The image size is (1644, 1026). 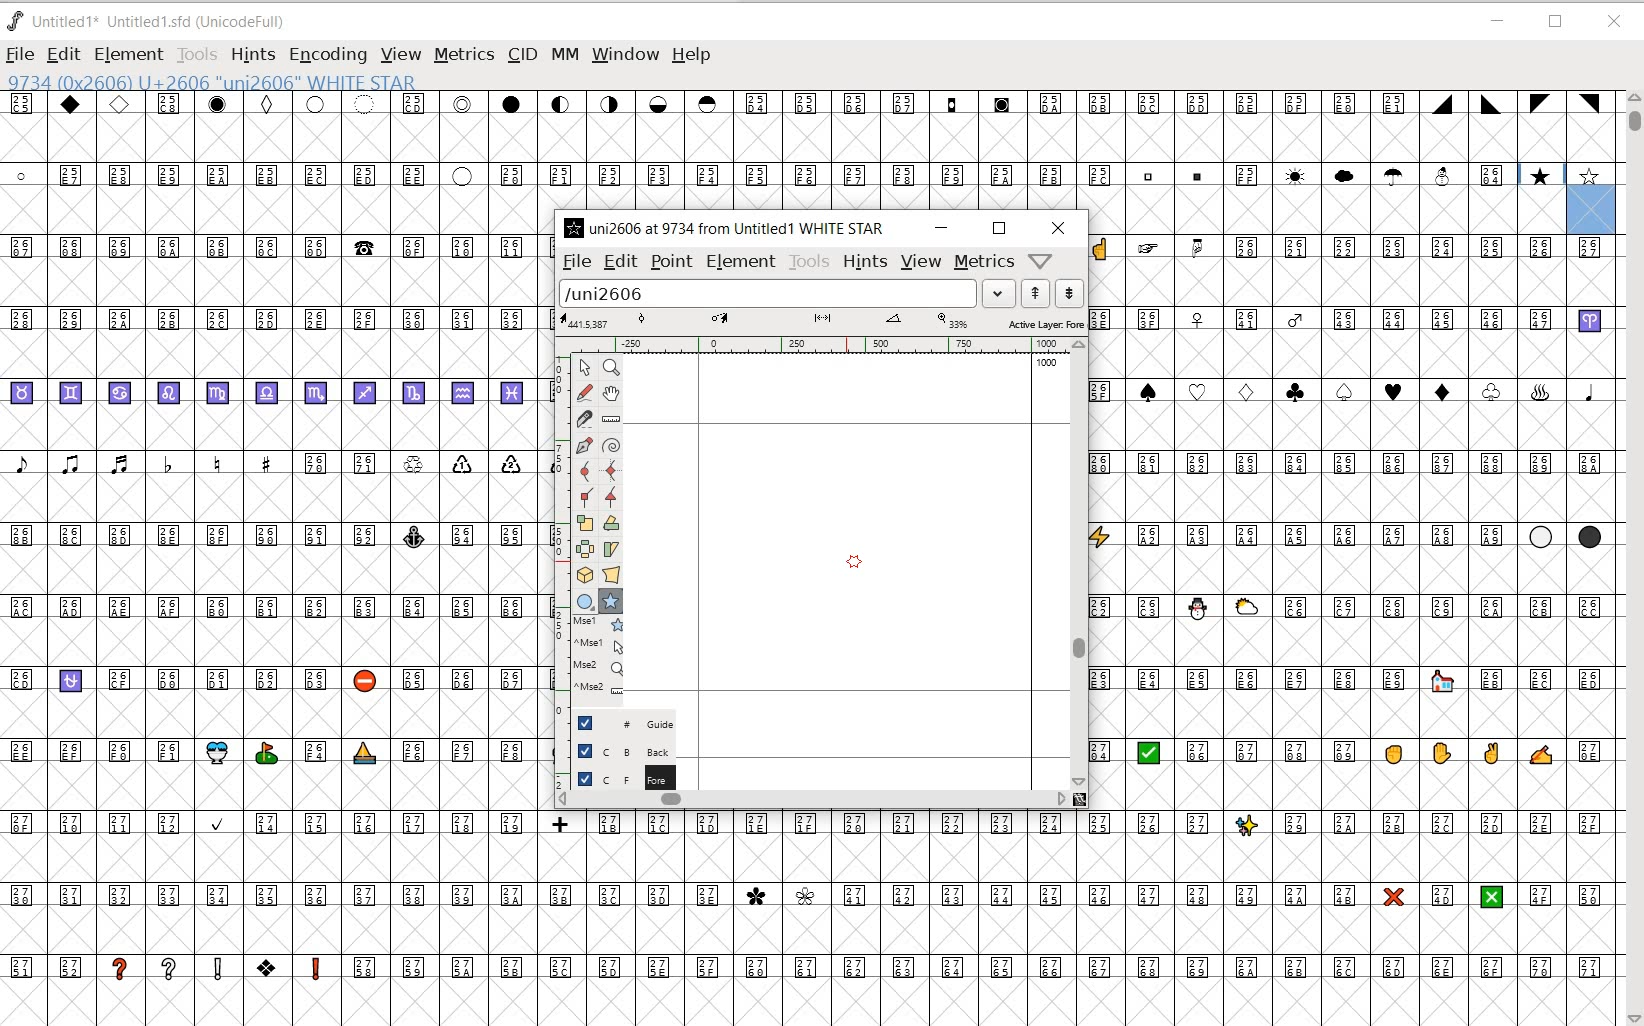 What do you see at coordinates (562, 53) in the screenshot?
I see `MM` at bounding box center [562, 53].